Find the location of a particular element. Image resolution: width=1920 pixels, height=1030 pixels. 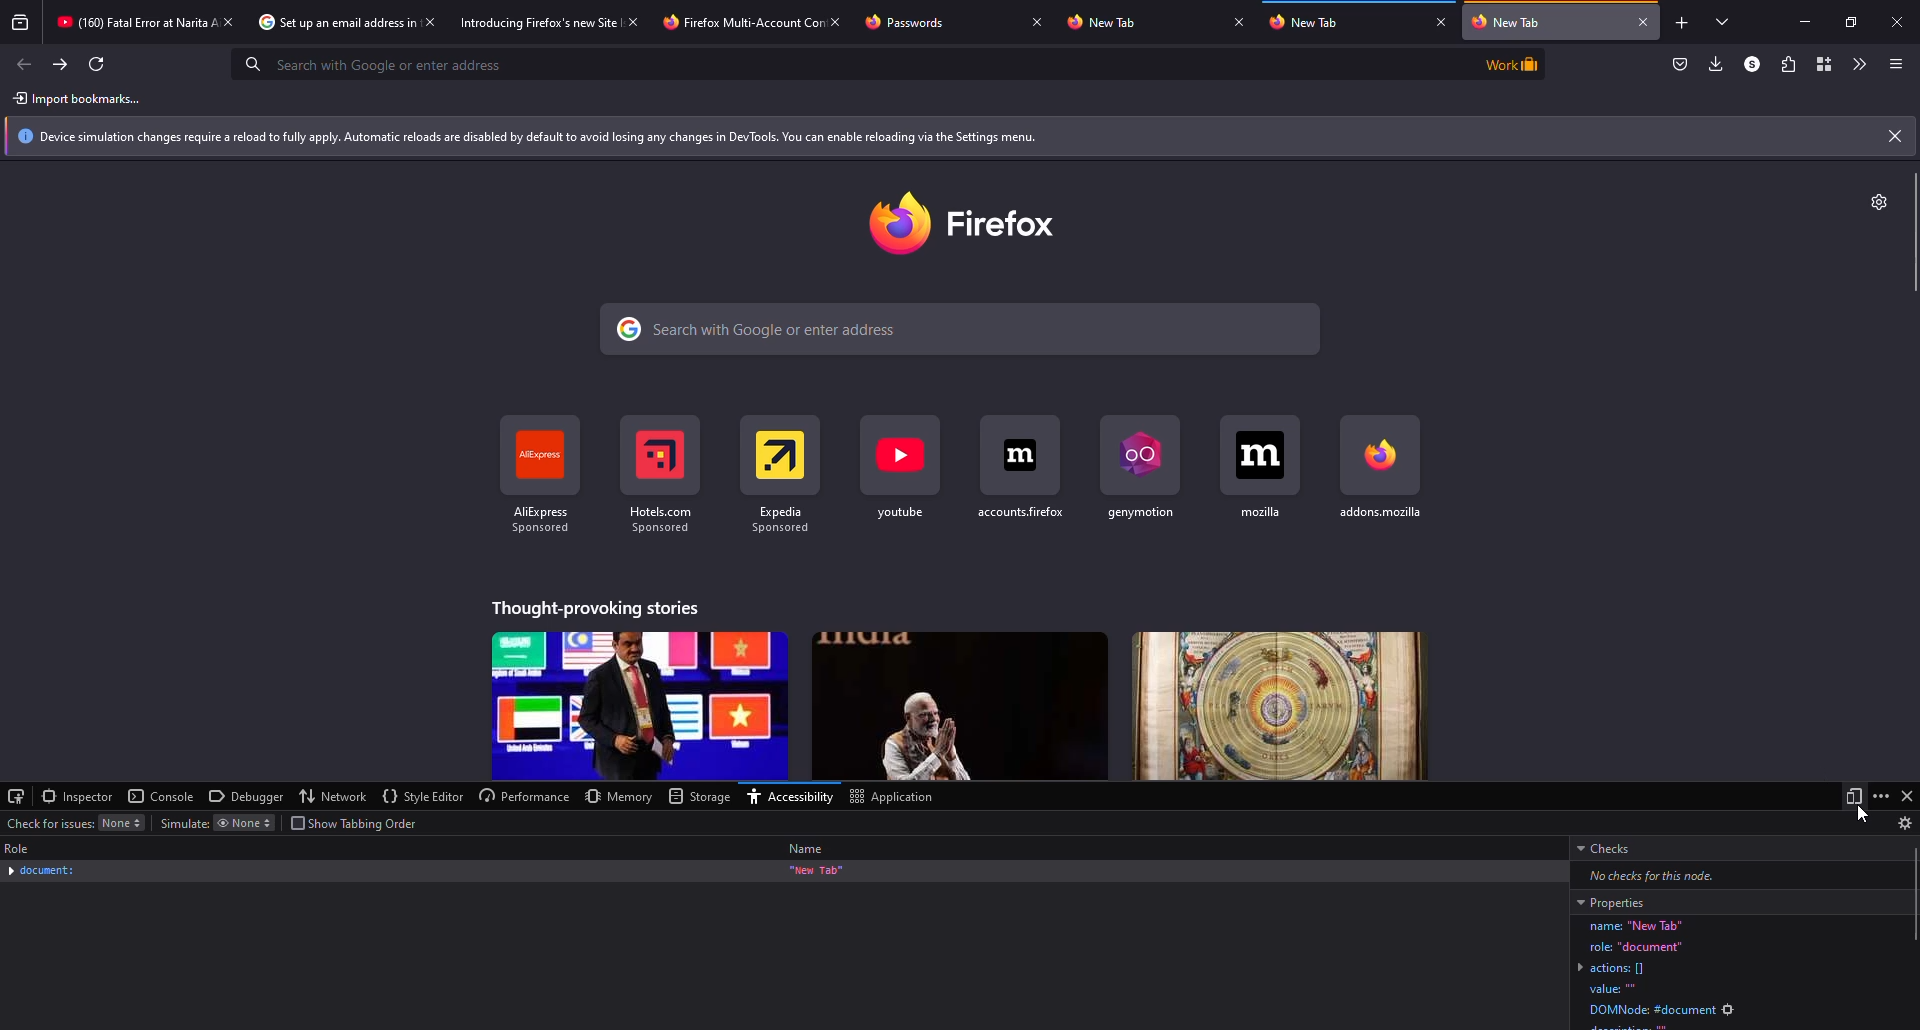

tab is located at coordinates (130, 22).